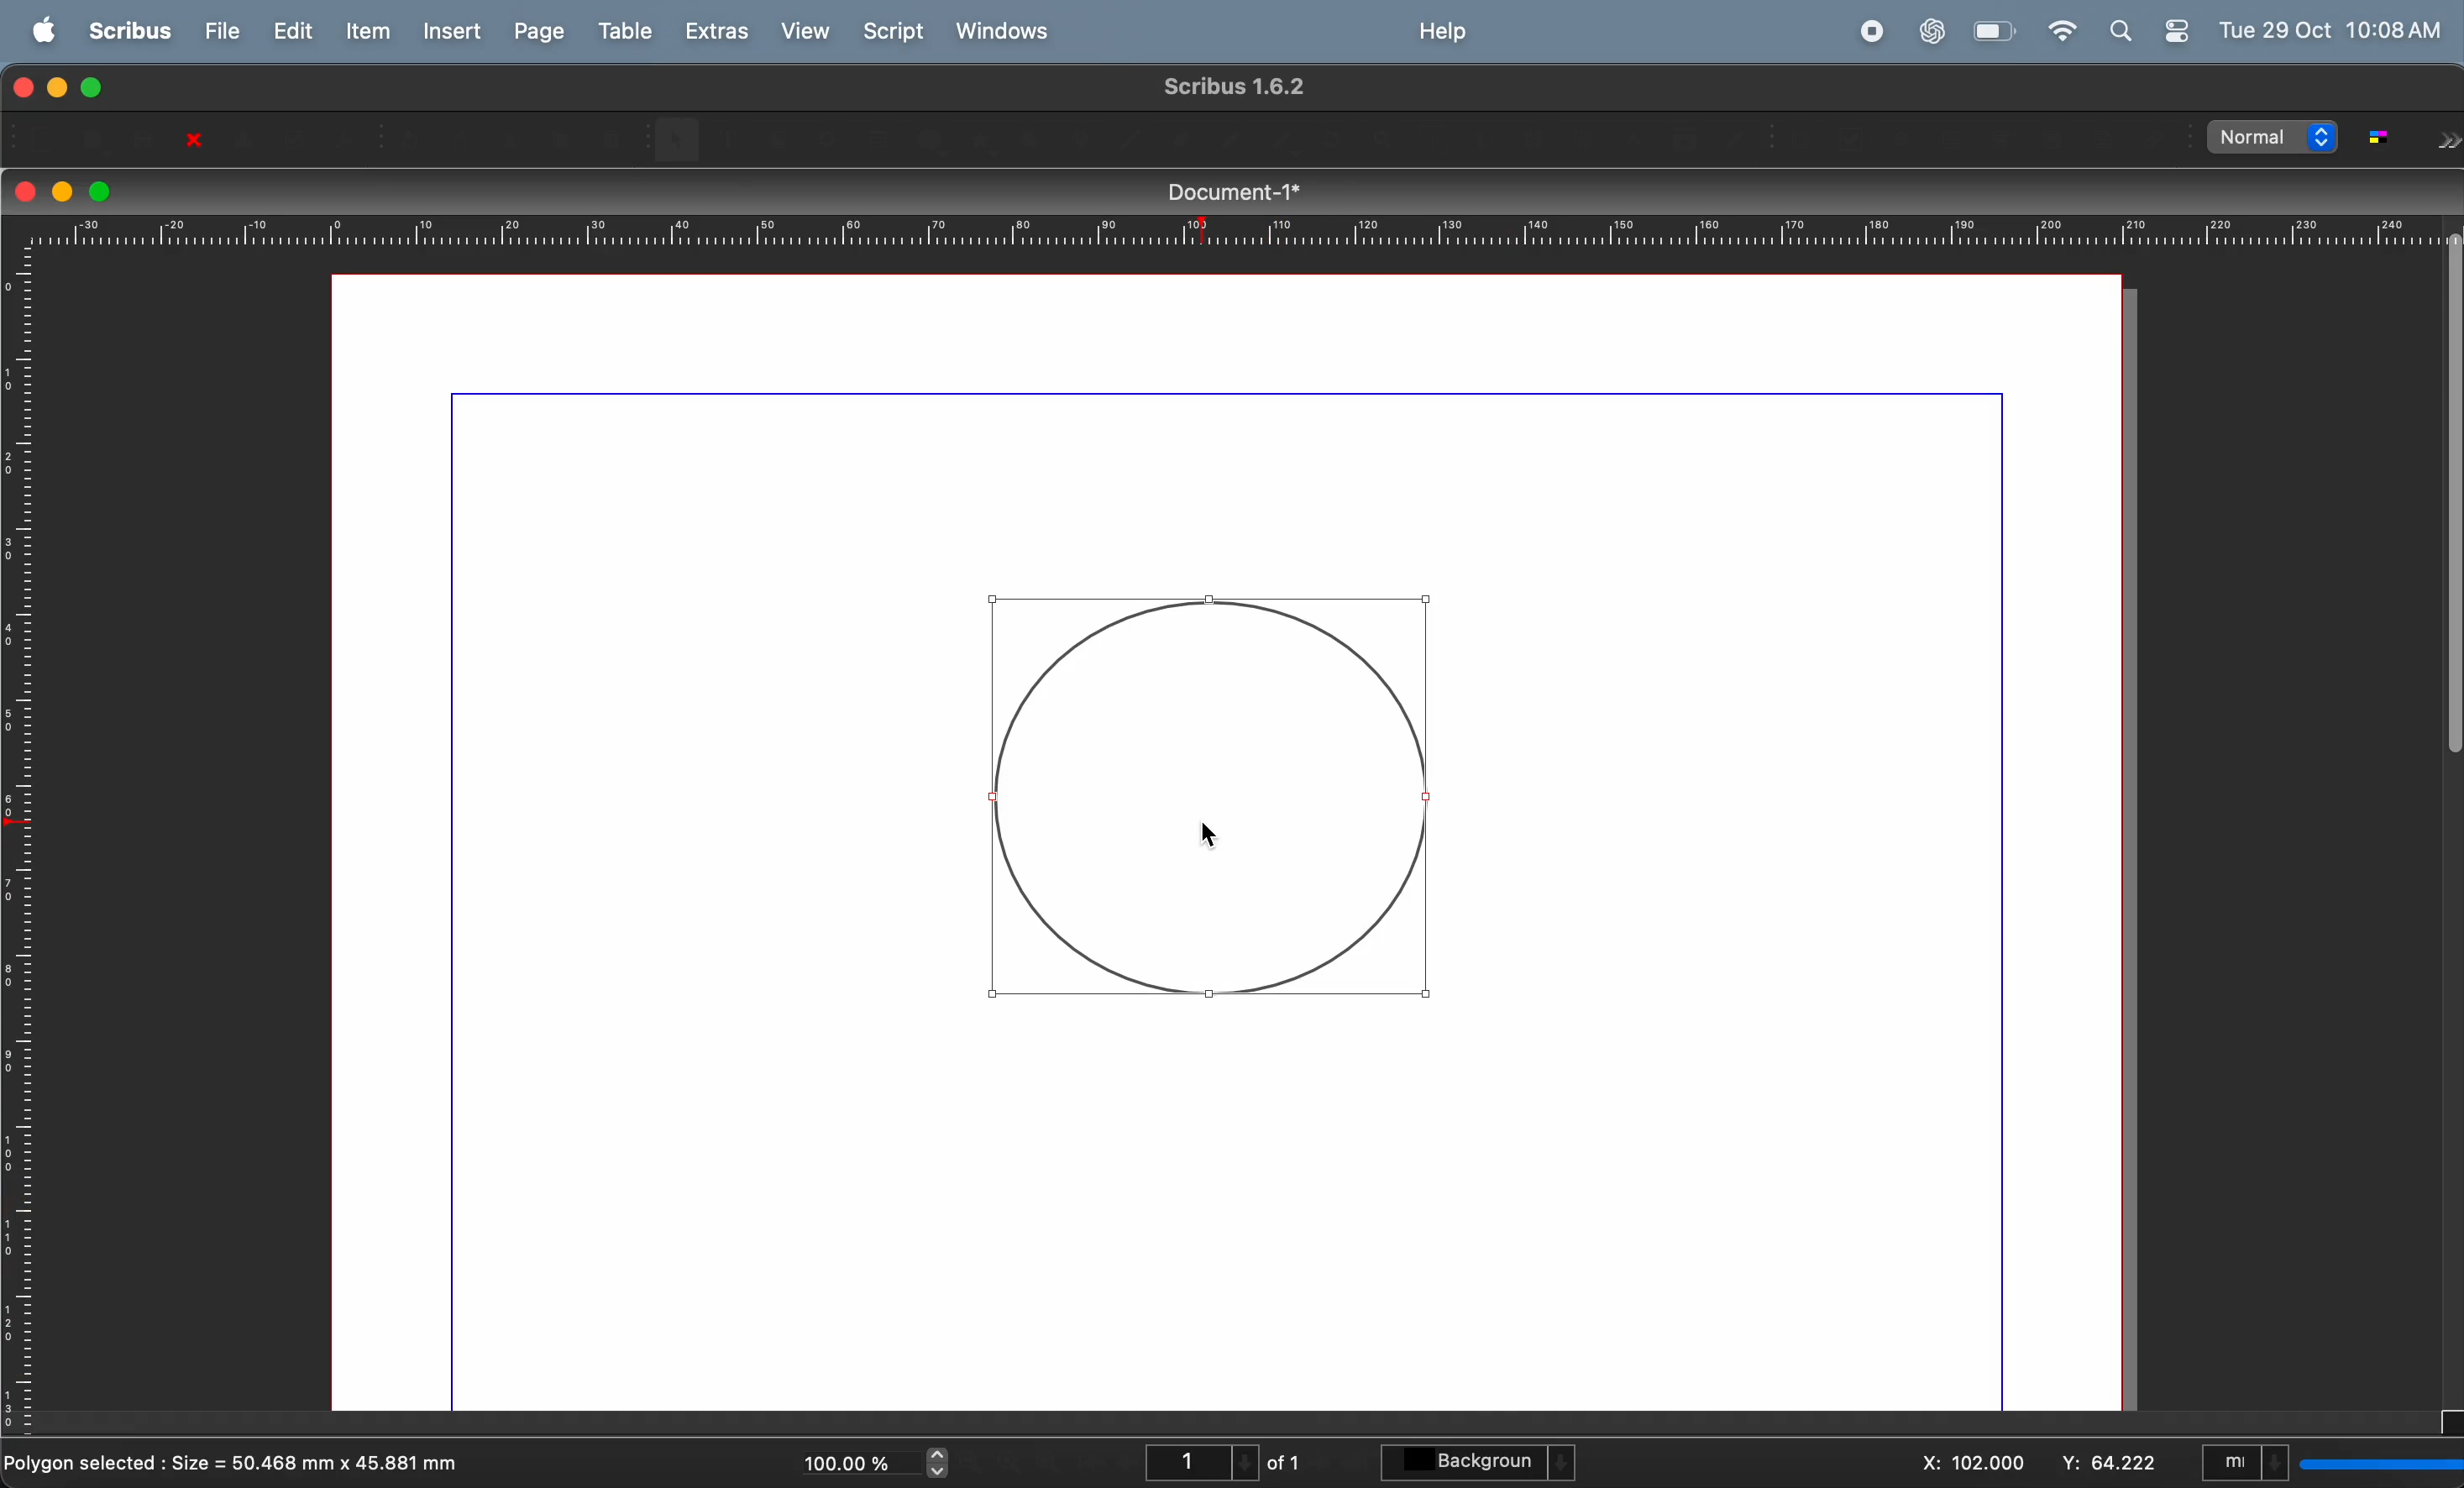 The height and width of the screenshot is (1488, 2464). I want to click on item, so click(361, 31).